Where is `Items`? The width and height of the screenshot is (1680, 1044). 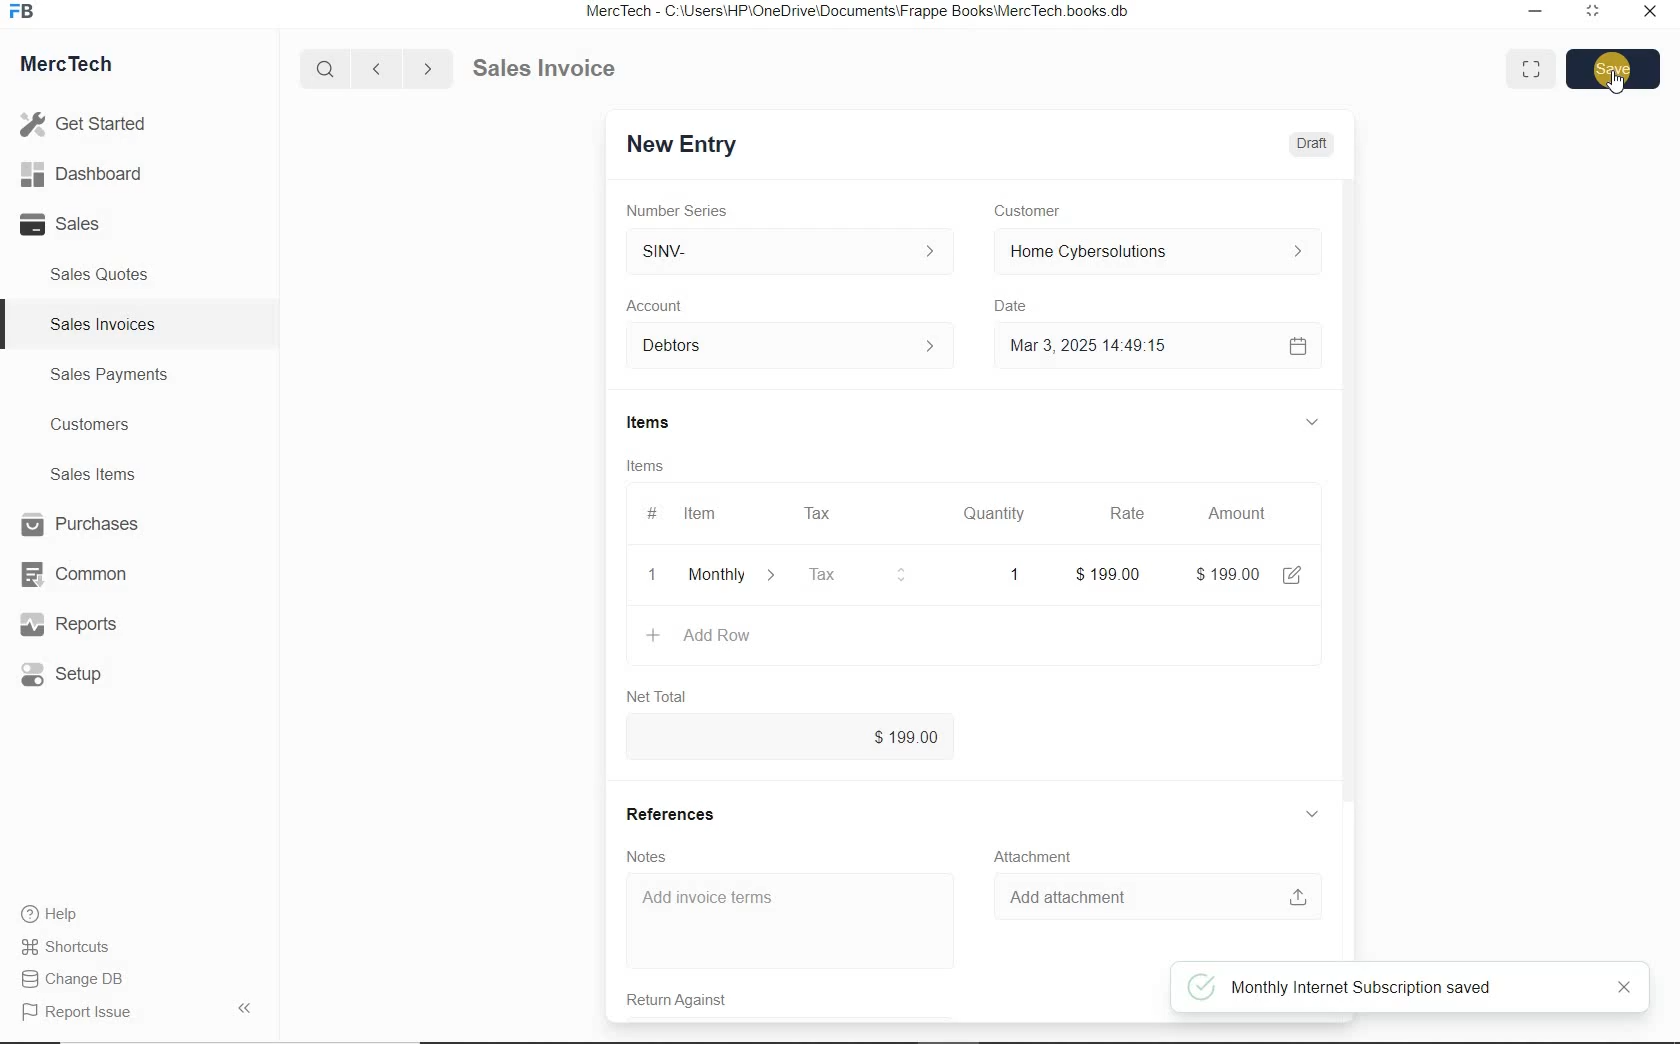 Items is located at coordinates (648, 468).